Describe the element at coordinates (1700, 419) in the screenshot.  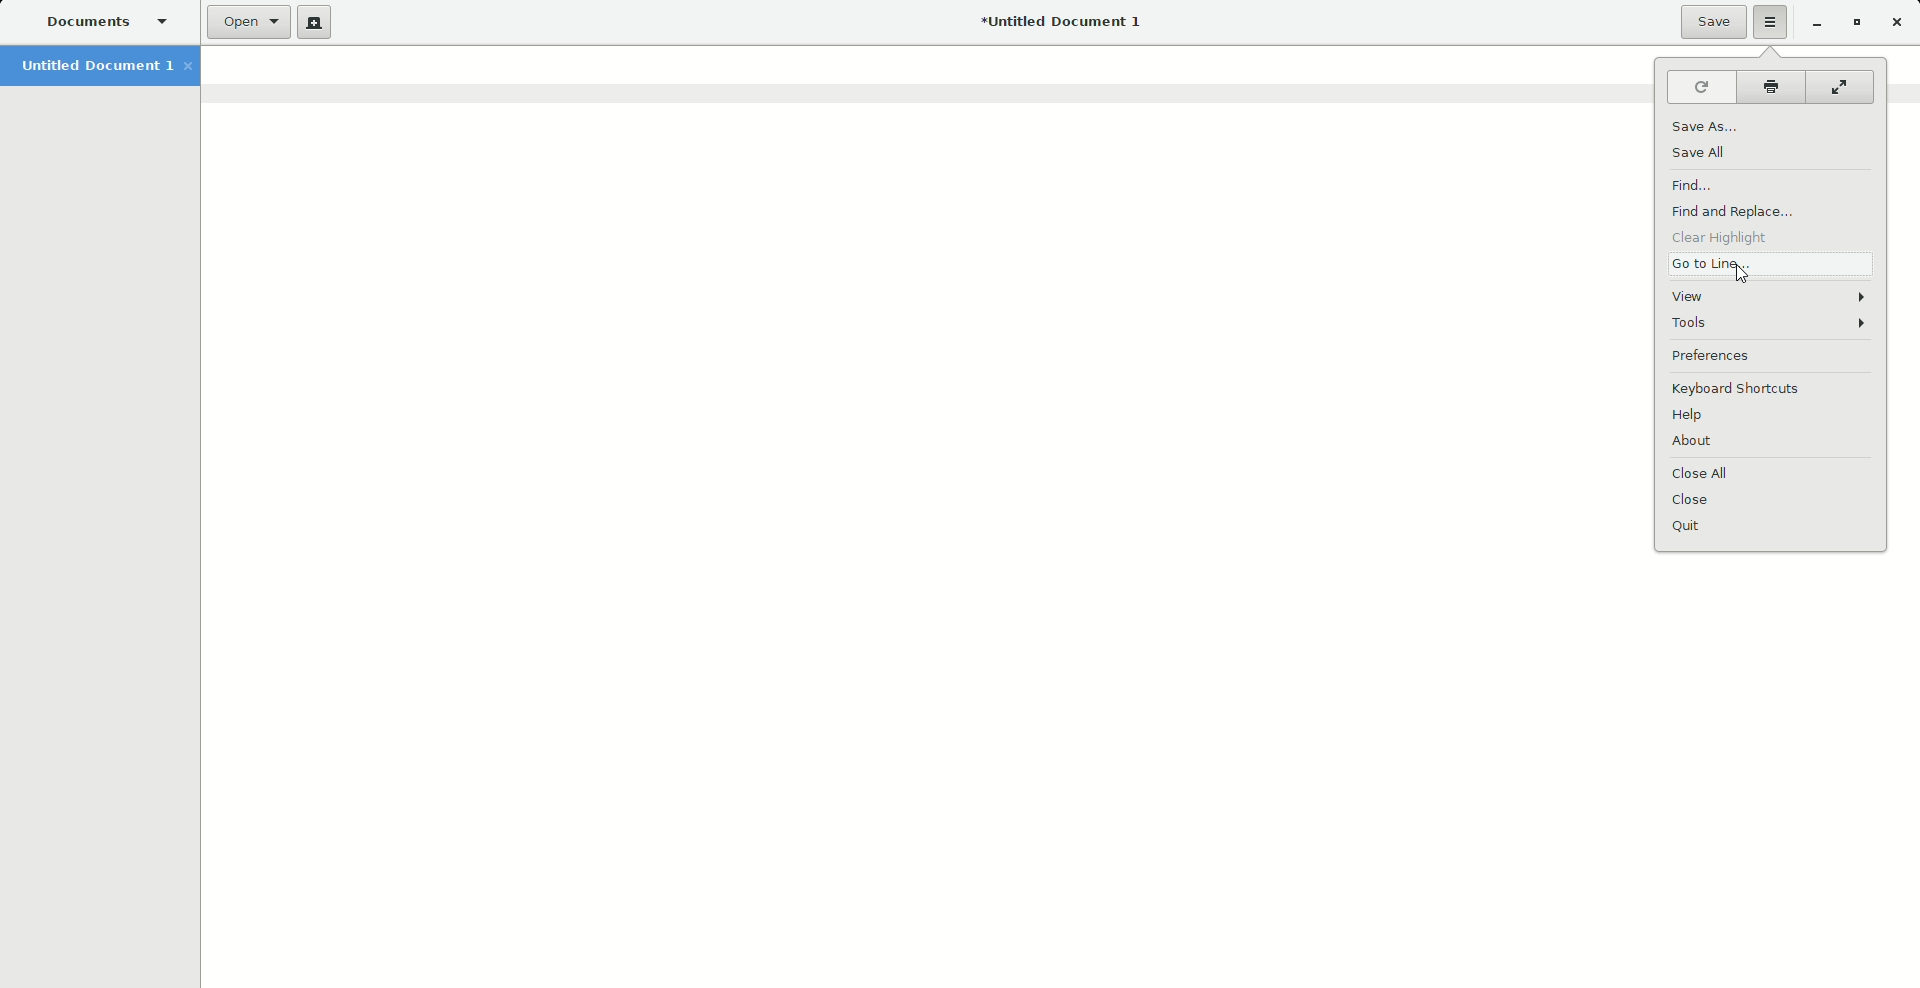
I see `Help` at that location.